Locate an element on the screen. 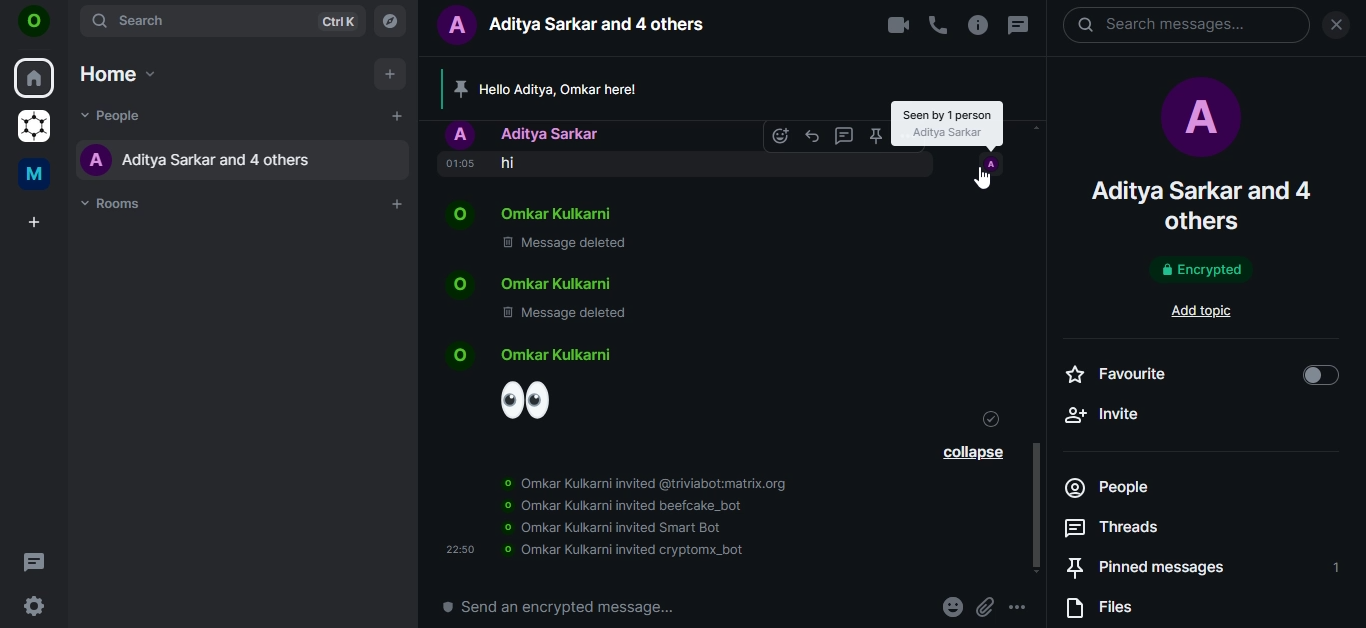 The height and width of the screenshot is (628, 1366). cursor is located at coordinates (984, 181).